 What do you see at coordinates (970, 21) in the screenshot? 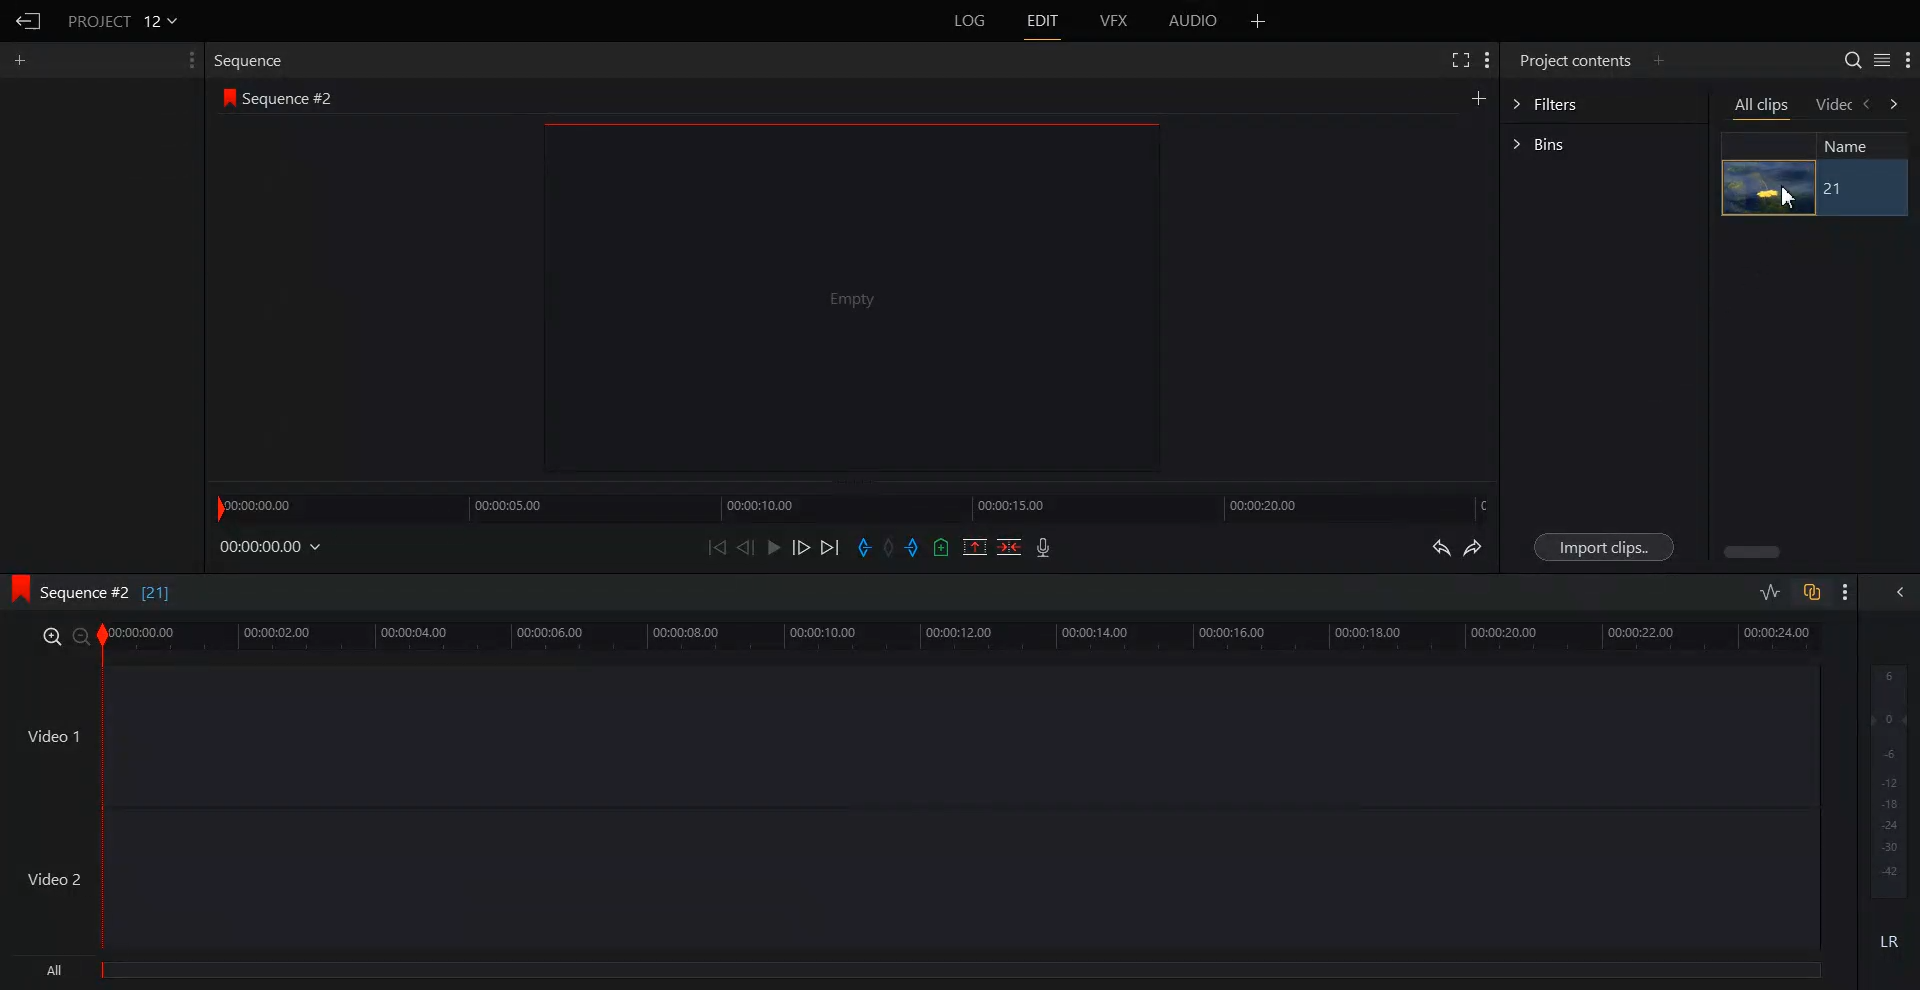
I see `Log` at bounding box center [970, 21].